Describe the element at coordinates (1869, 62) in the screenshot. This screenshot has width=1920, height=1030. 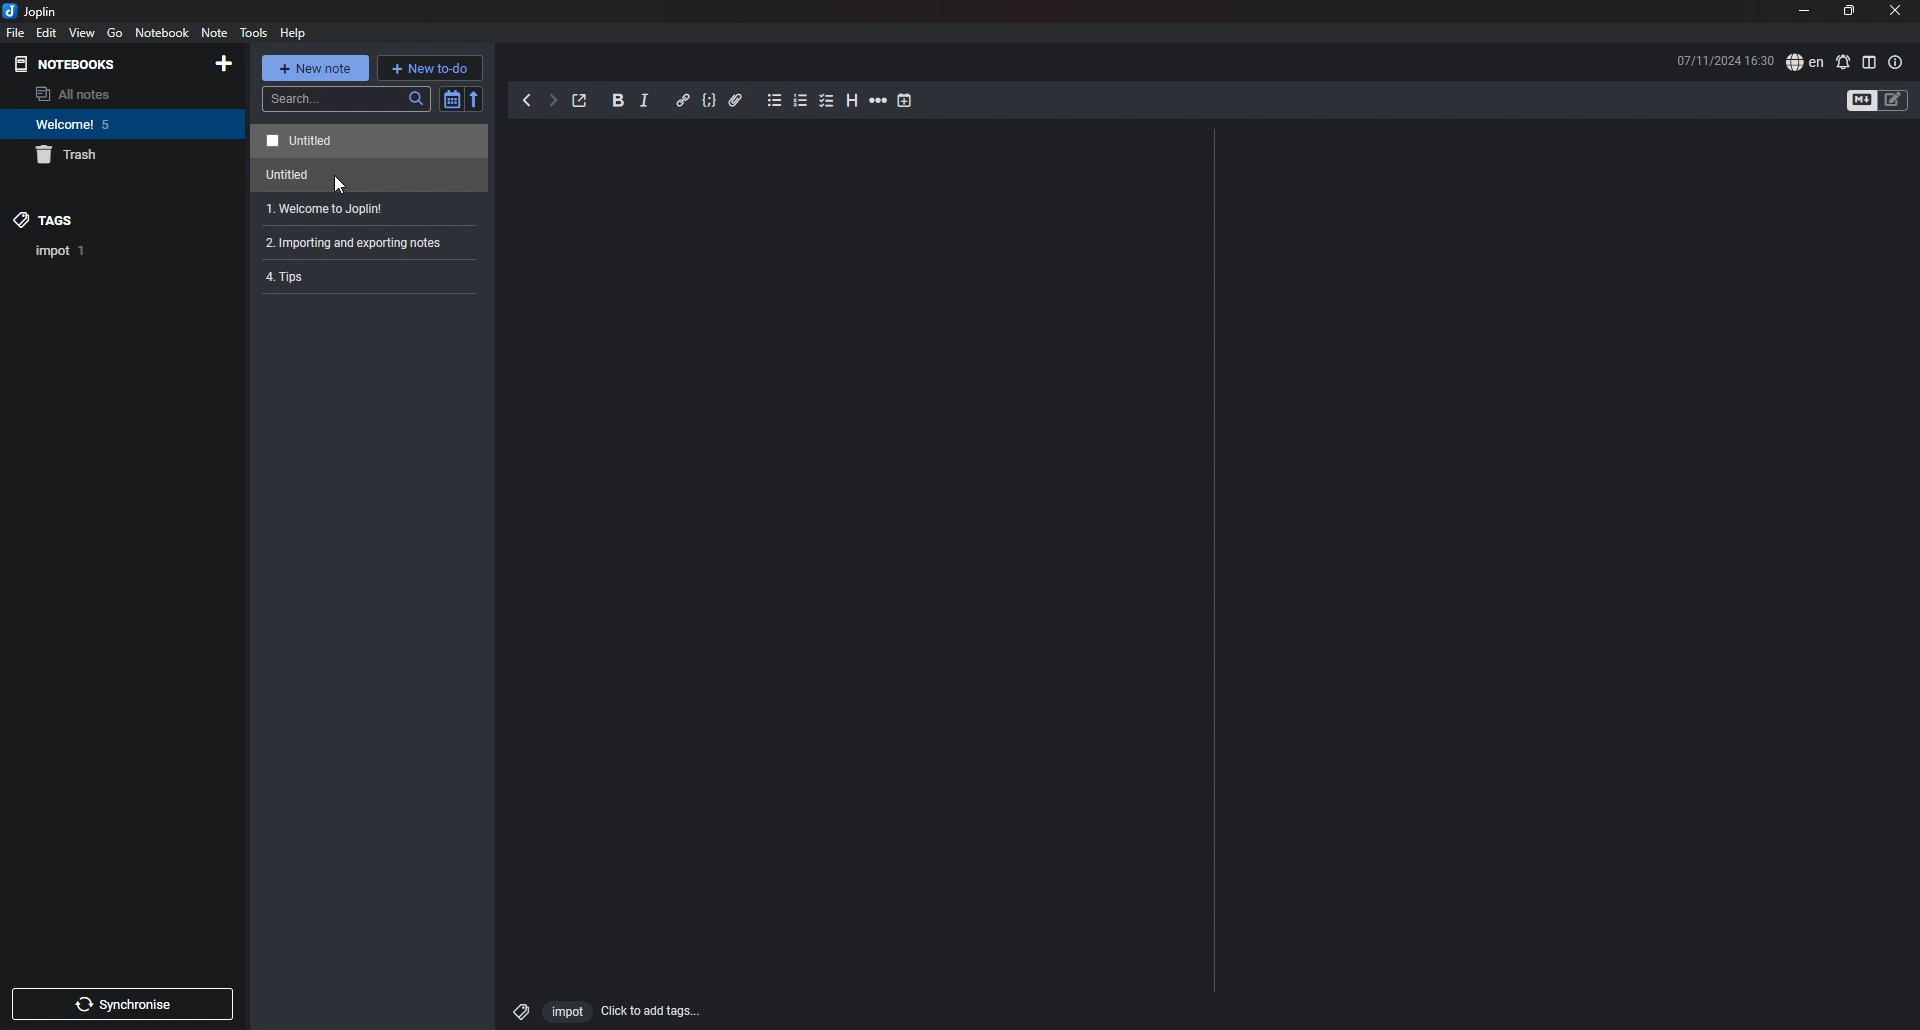
I see `toggle editor layout` at that location.